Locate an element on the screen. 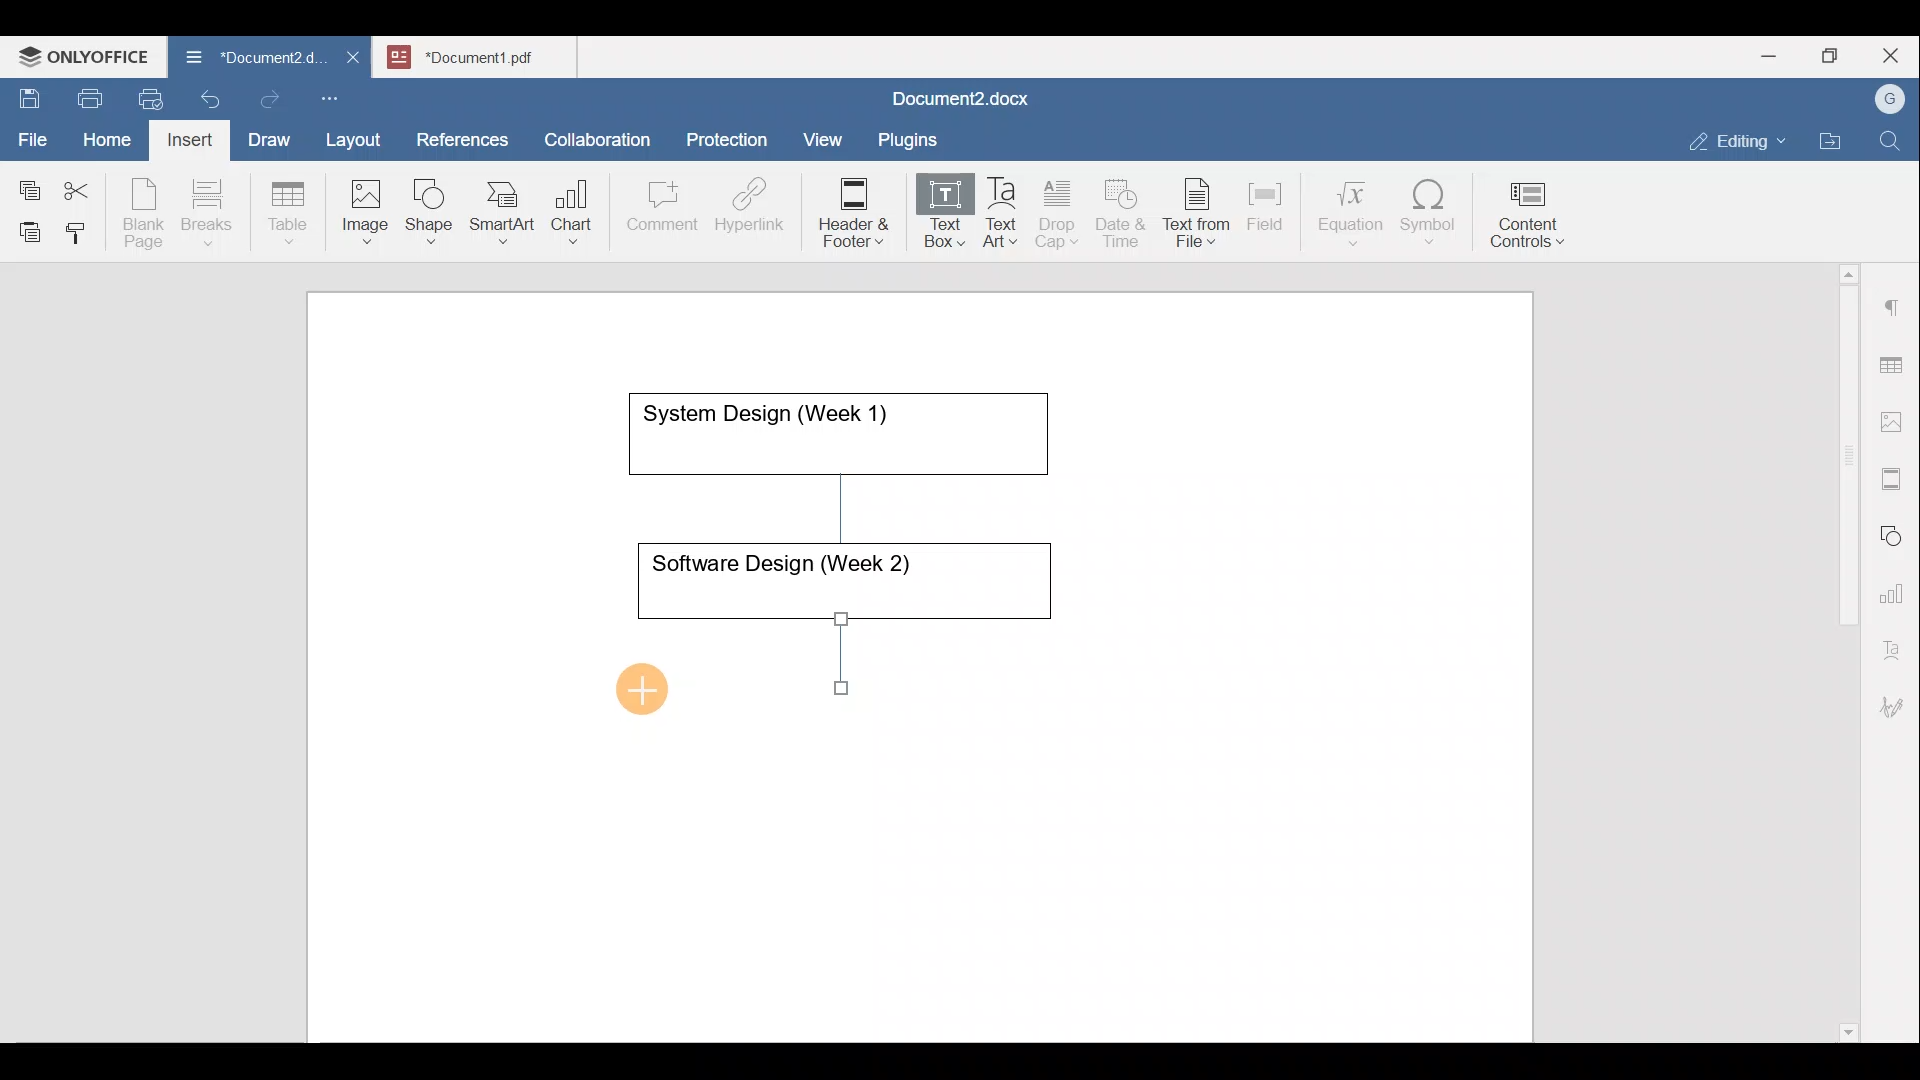 This screenshot has width=1920, height=1080. Document name is located at coordinates (486, 54).